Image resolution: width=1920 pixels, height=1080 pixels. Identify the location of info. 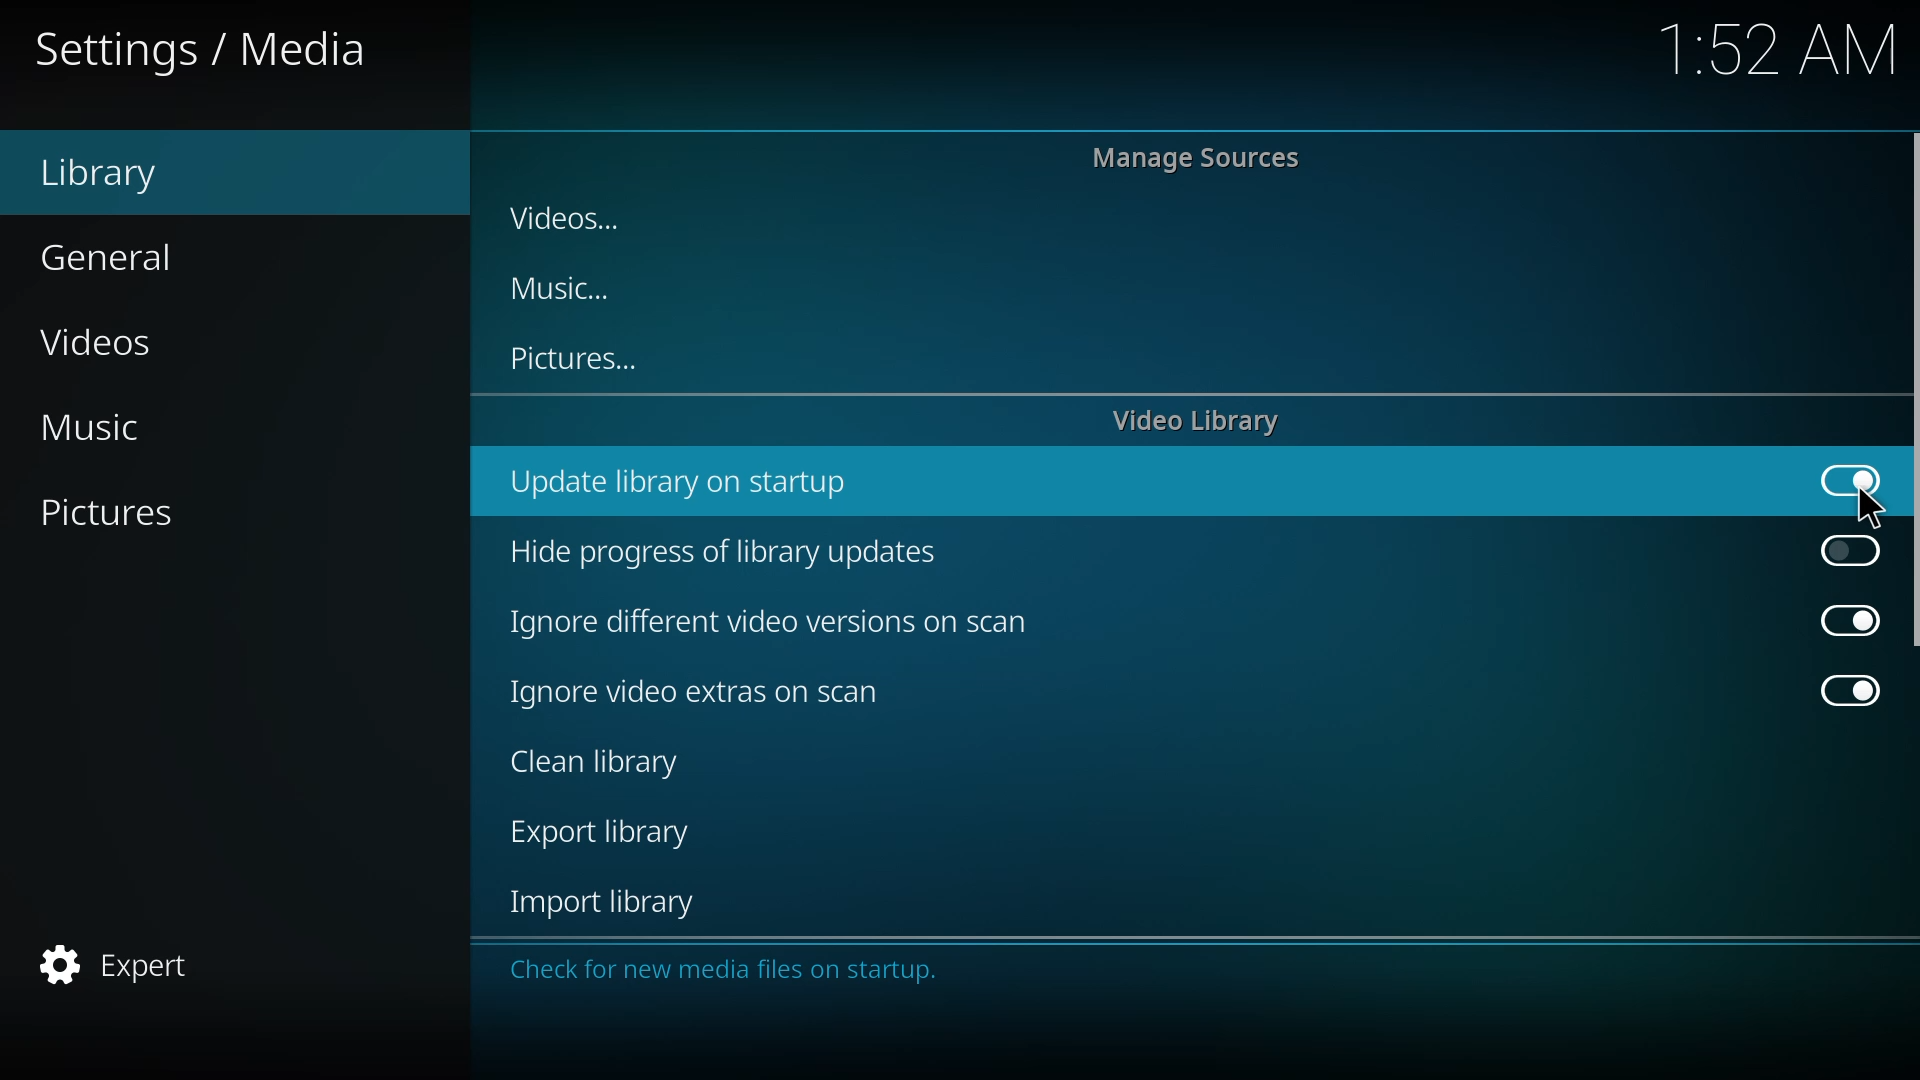
(733, 971).